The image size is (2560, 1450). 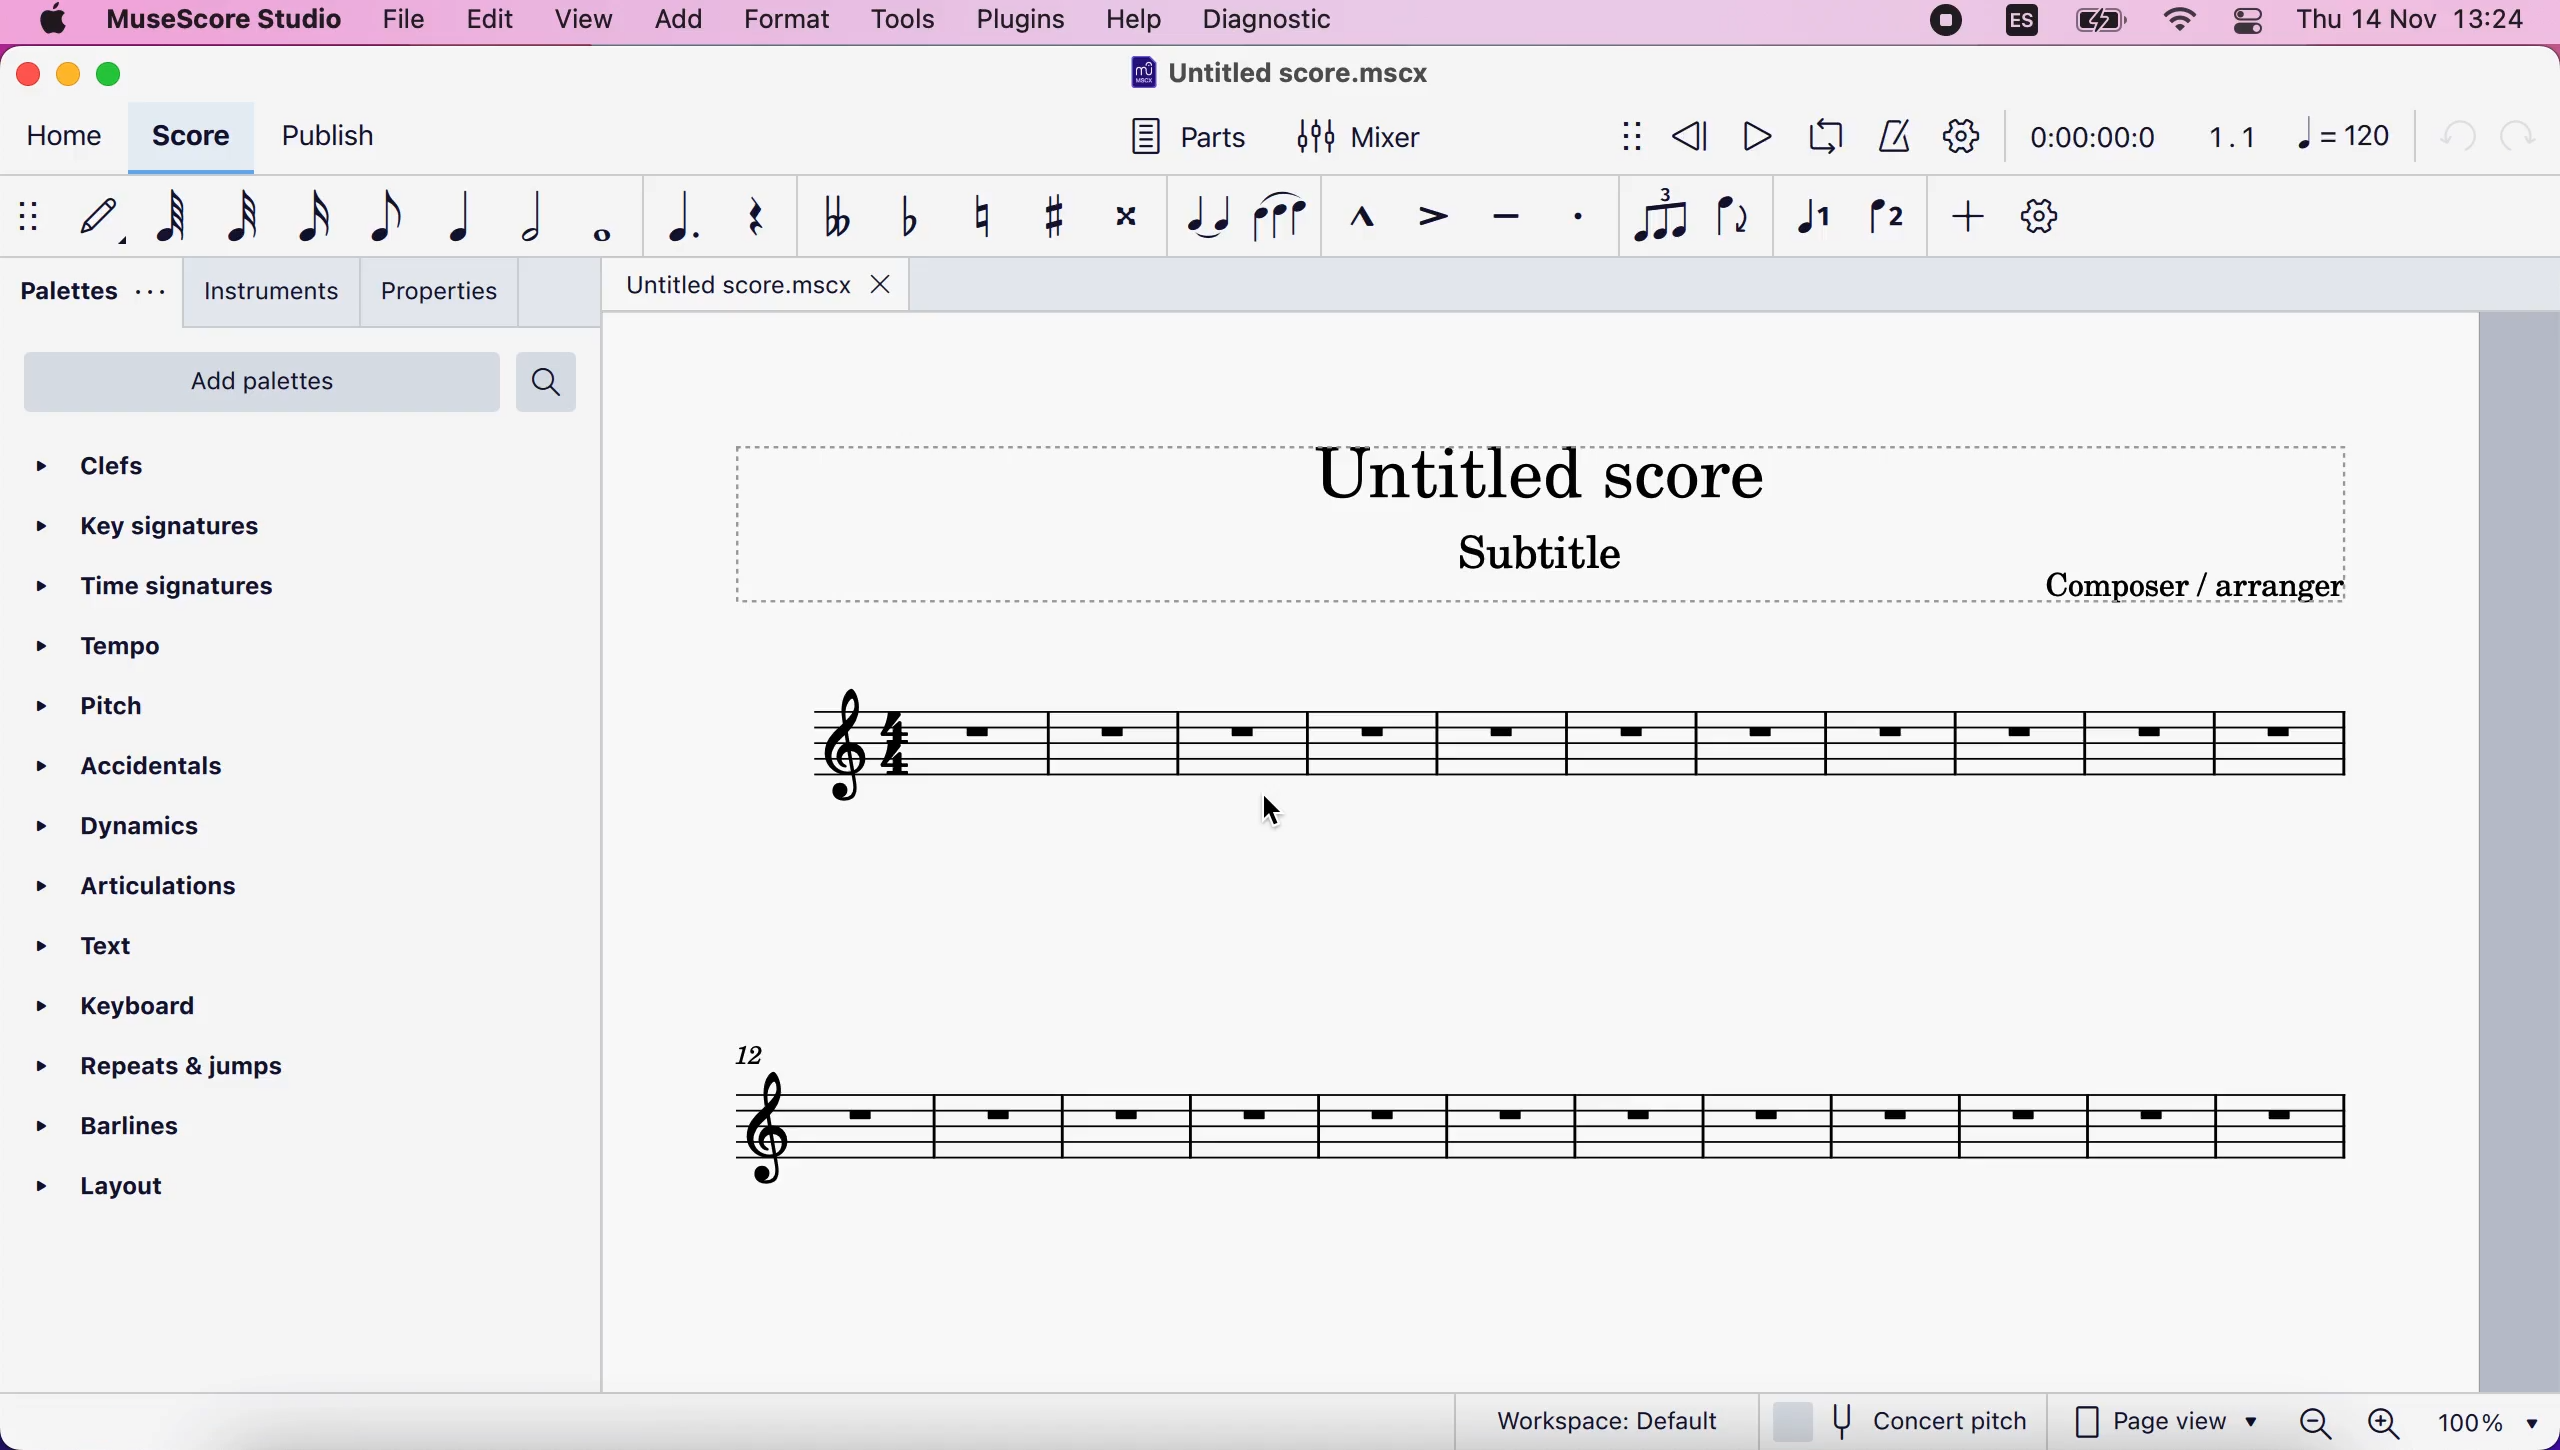 I want to click on half note, so click(x=525, y=221).